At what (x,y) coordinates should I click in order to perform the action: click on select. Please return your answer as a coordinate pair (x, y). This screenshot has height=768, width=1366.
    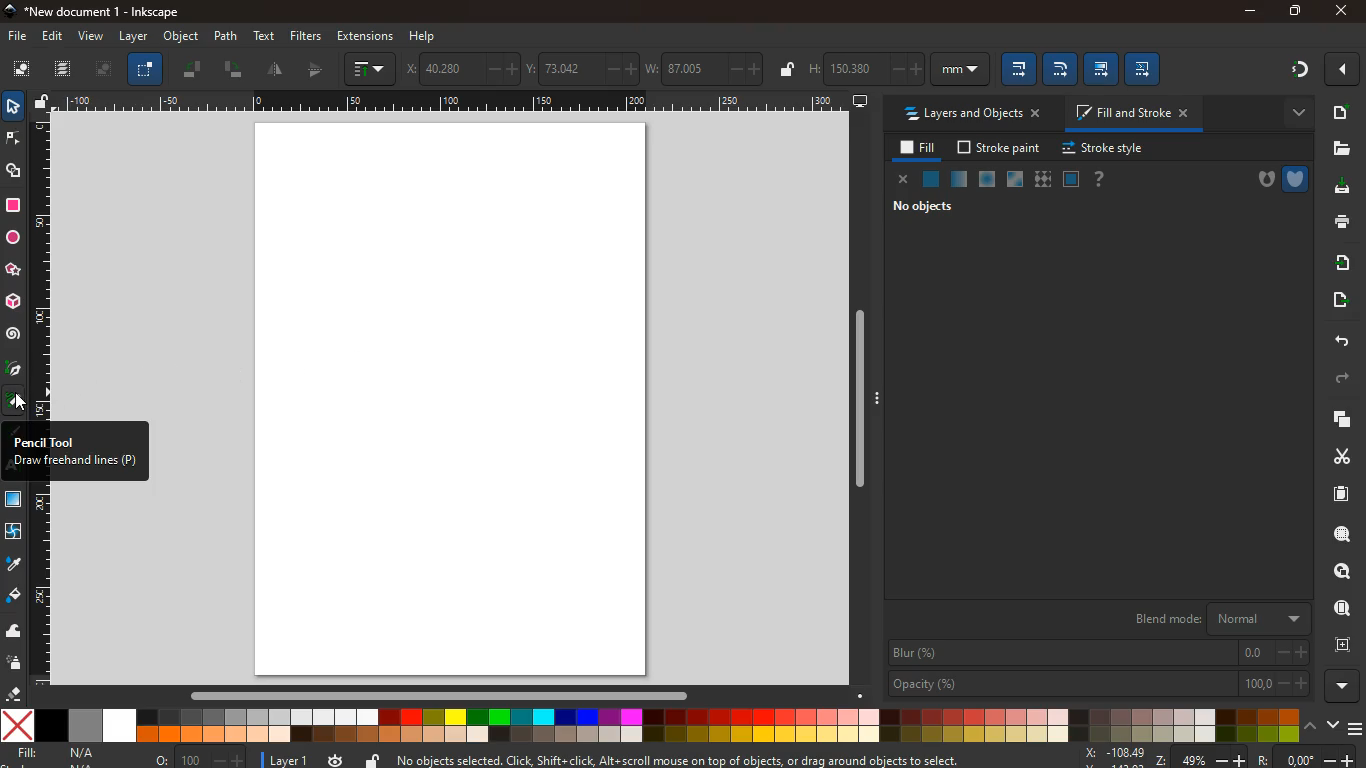
    Looking at the image, I should click on (144, 69).